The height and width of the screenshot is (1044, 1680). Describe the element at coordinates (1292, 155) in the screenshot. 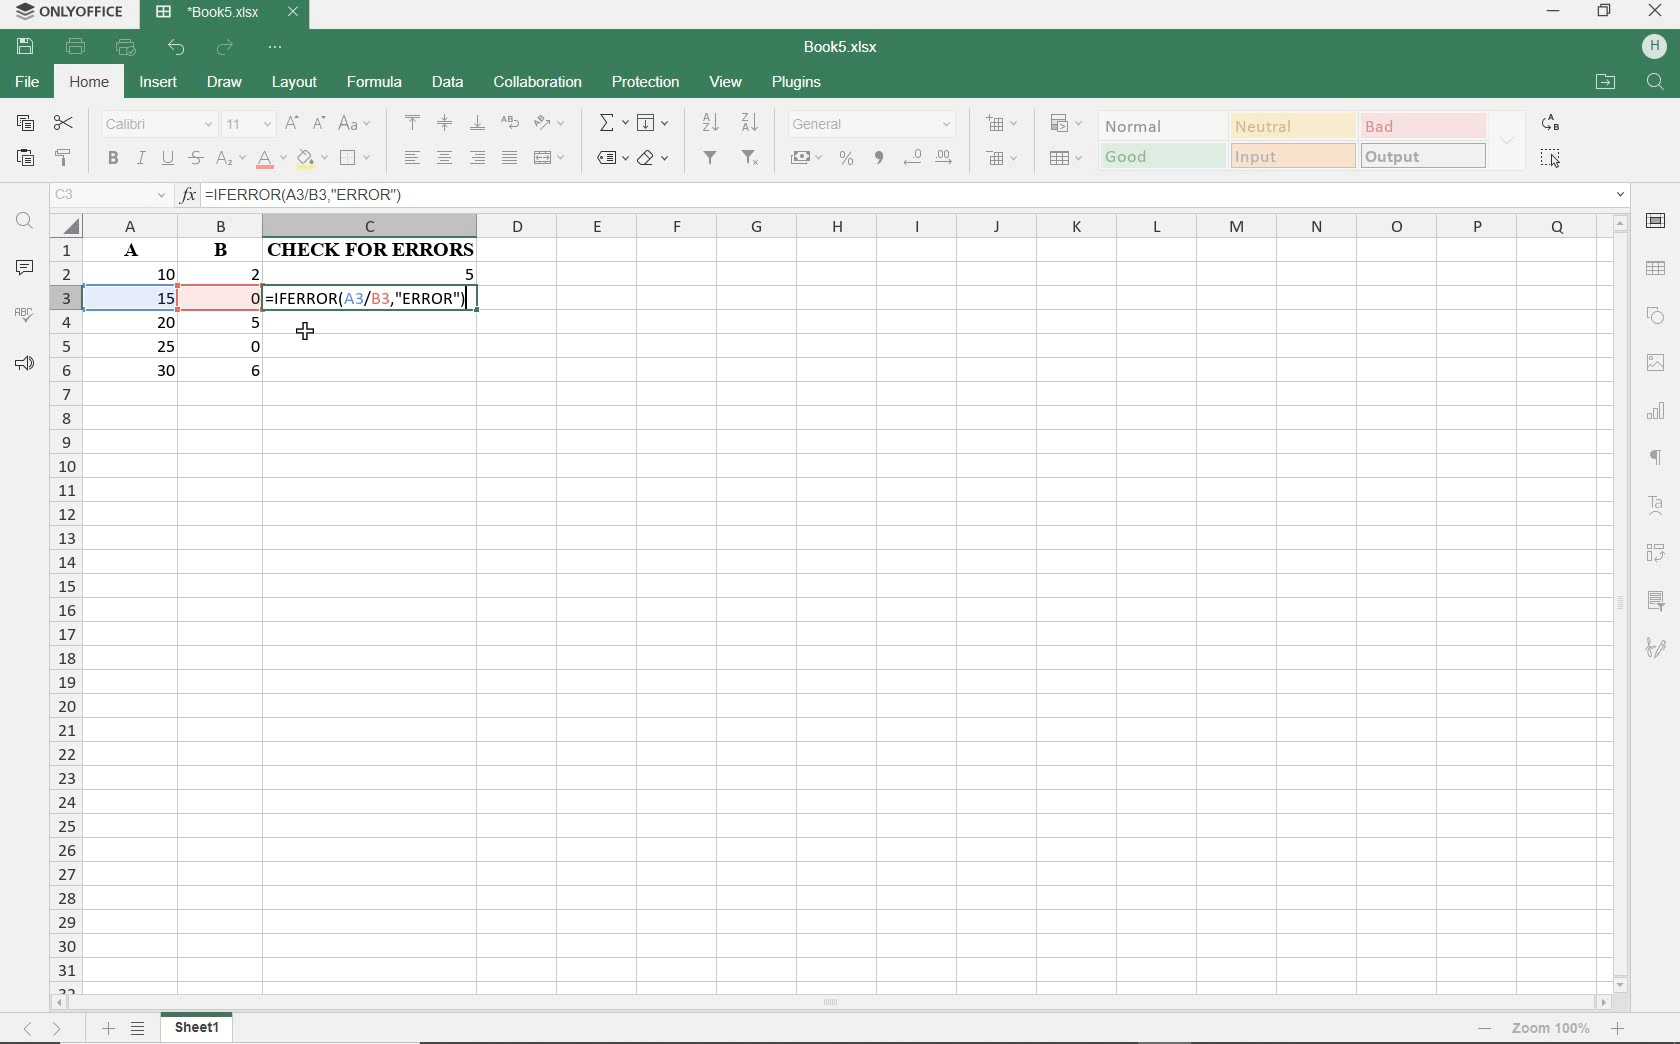

I see `INPUT` at that location.